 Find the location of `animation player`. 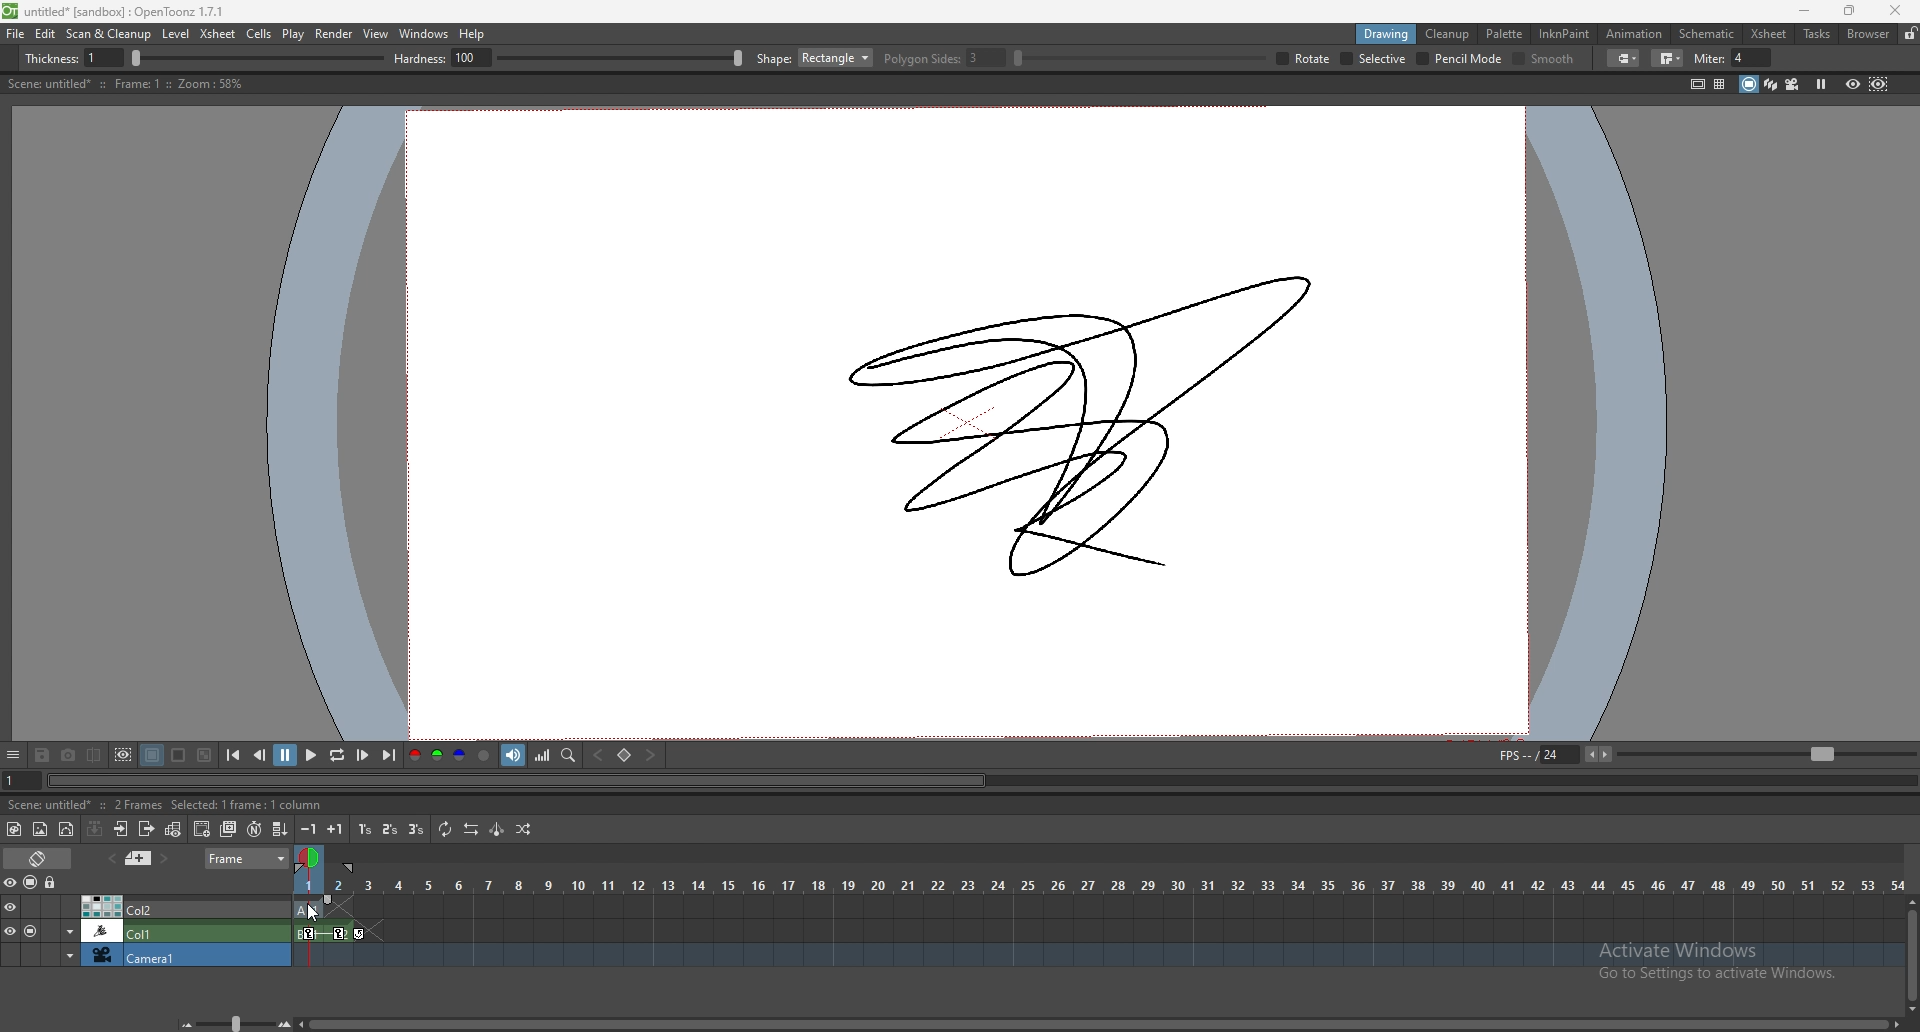

animation player is located at coordinates (980, 779).